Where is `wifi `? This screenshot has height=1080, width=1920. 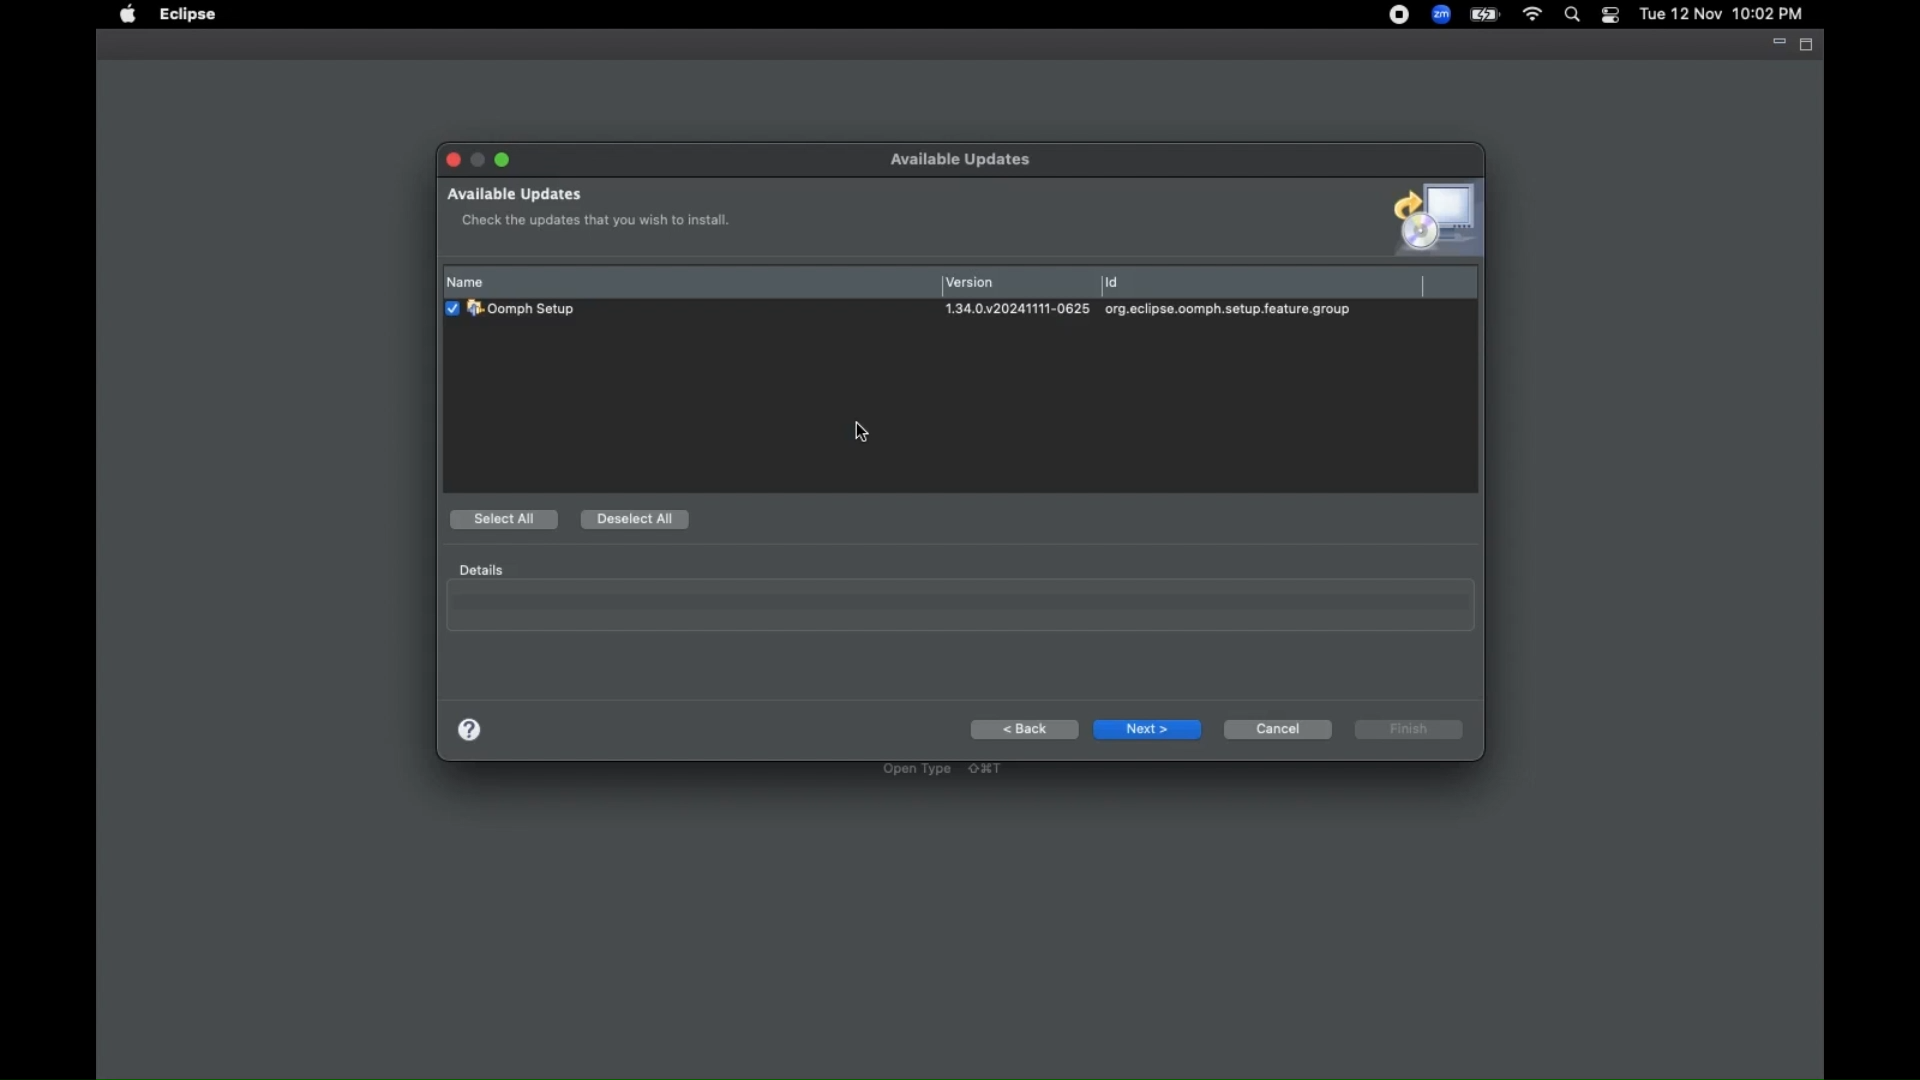
wifi  is located at coordinates (1531, 17).